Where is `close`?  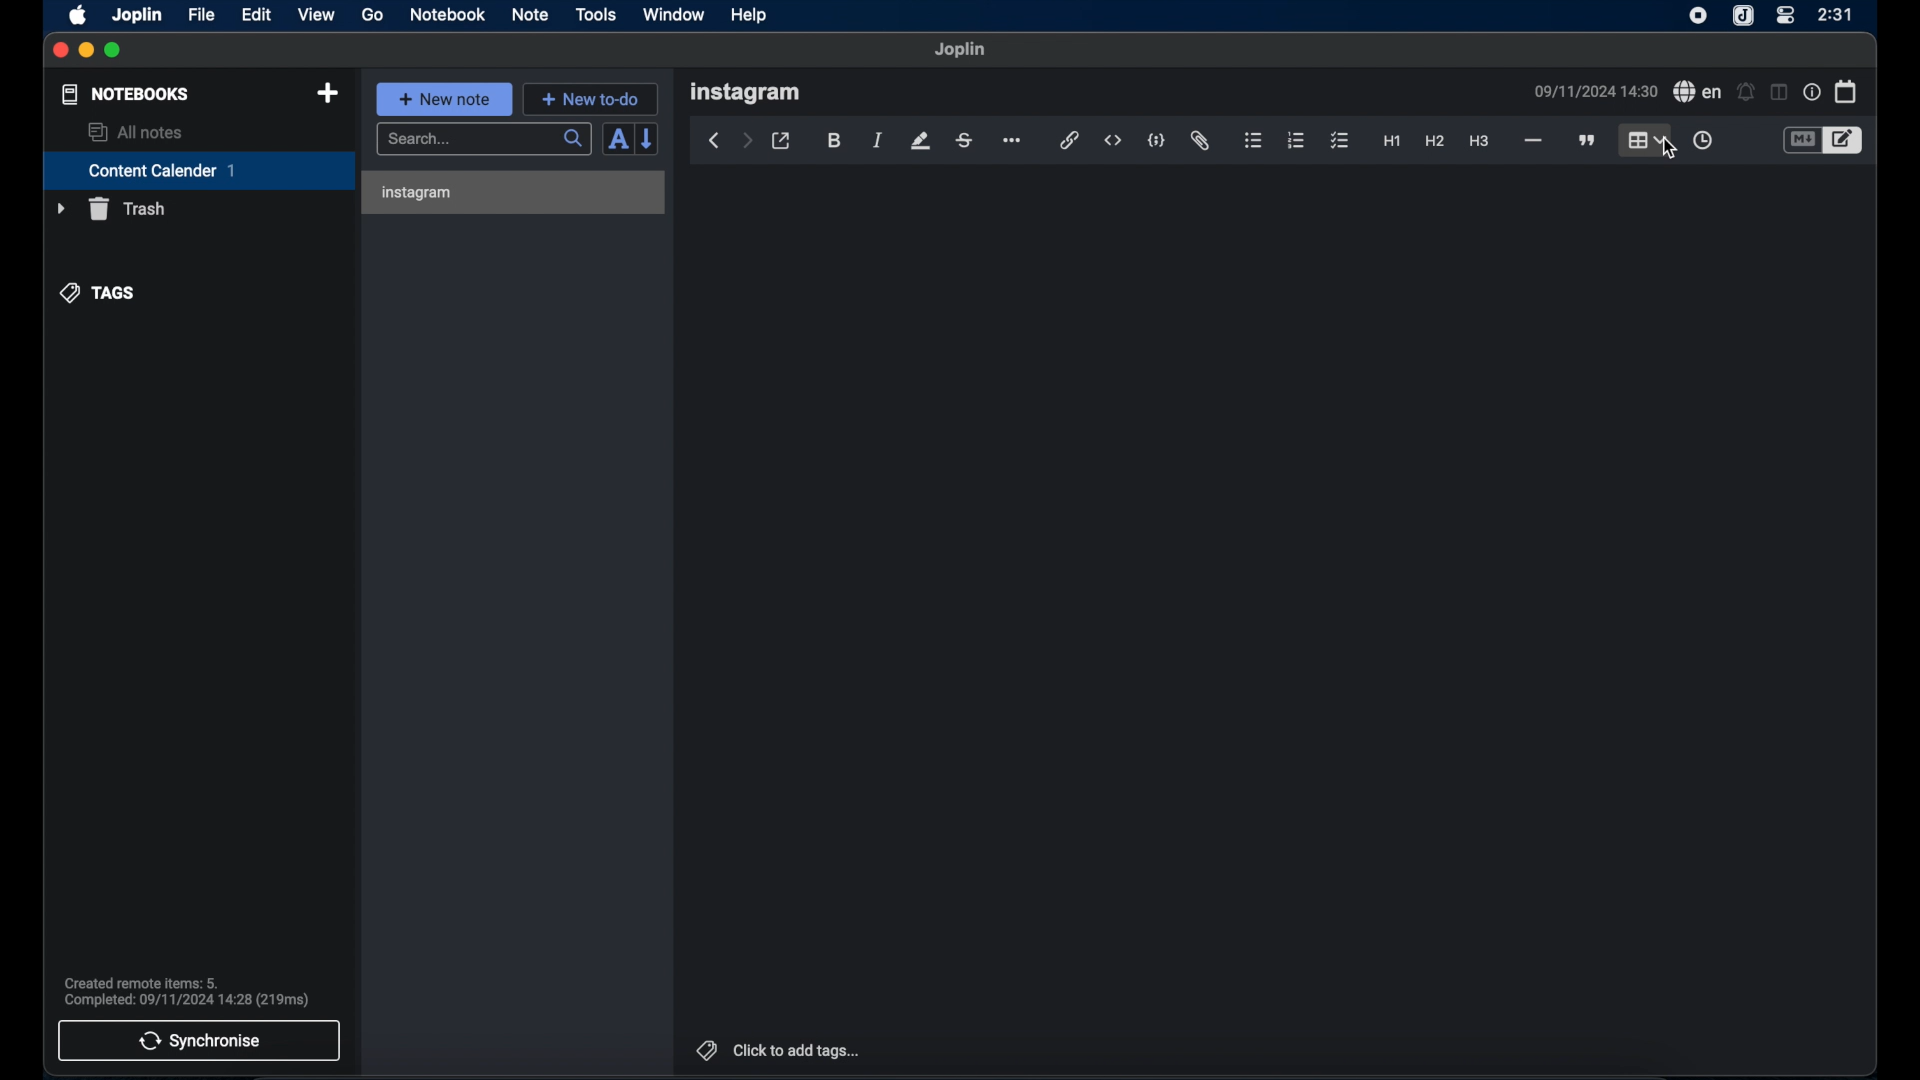
close is located at coordinates (59, 51).